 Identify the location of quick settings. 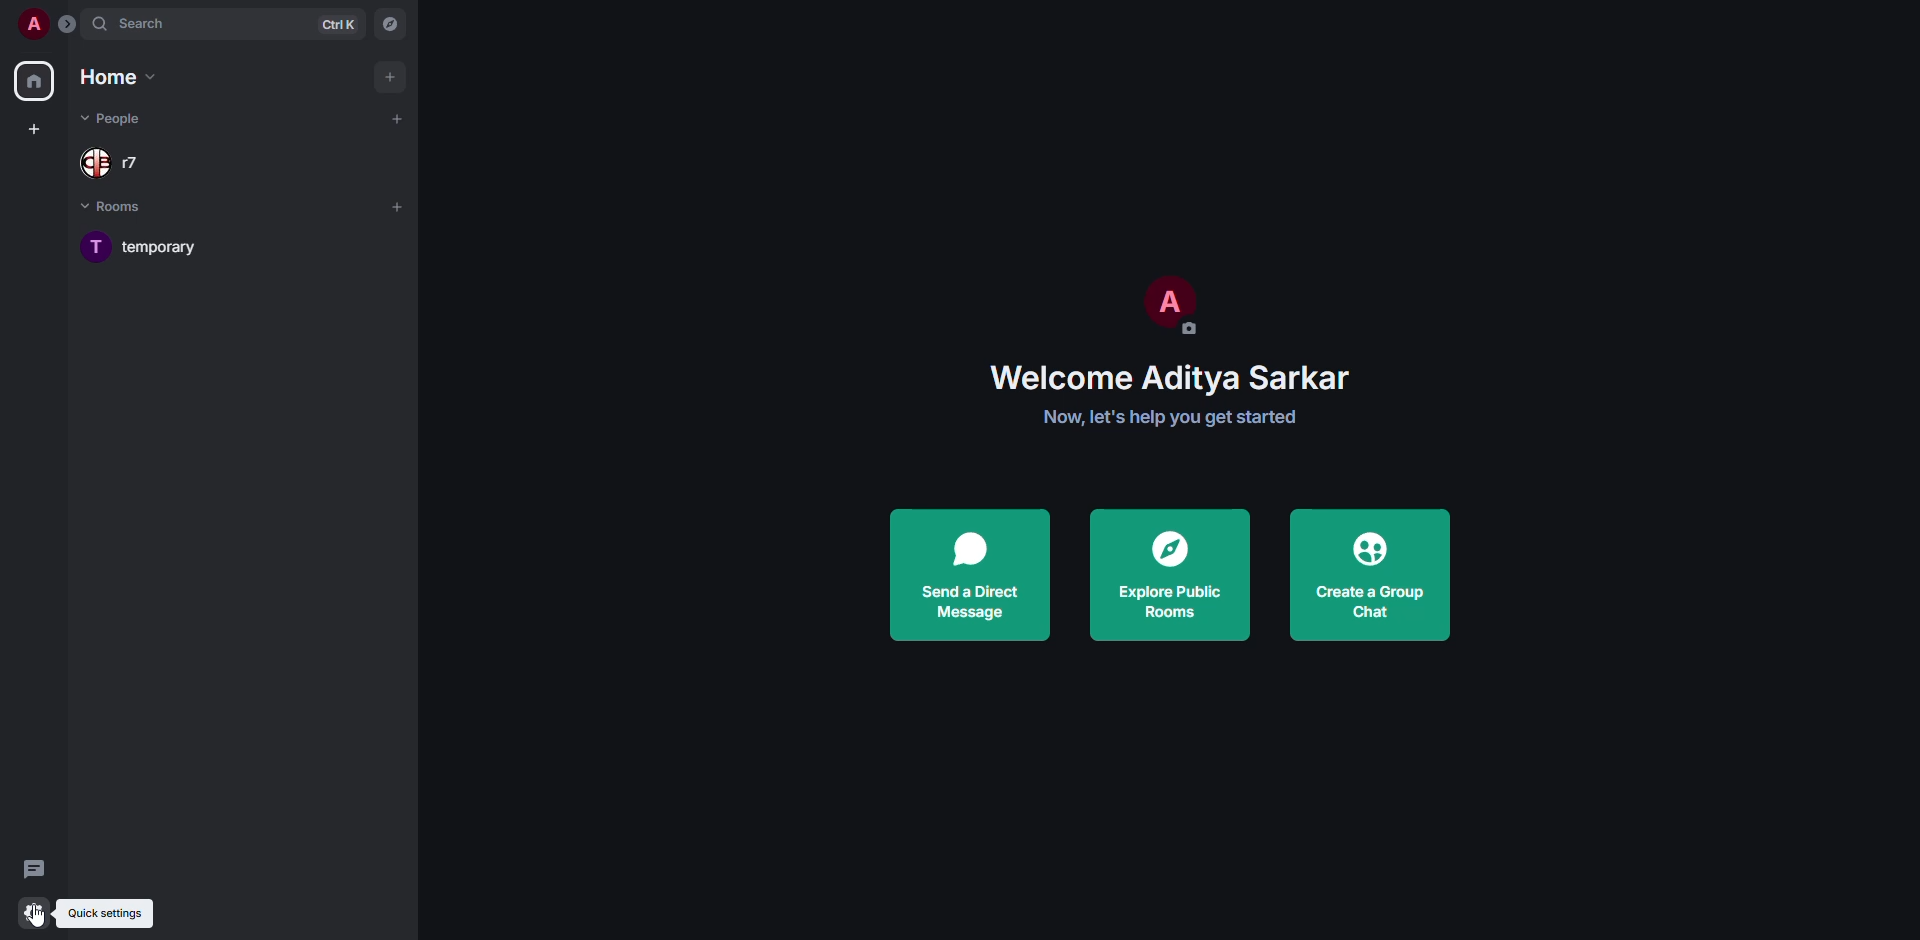
(99, 913).